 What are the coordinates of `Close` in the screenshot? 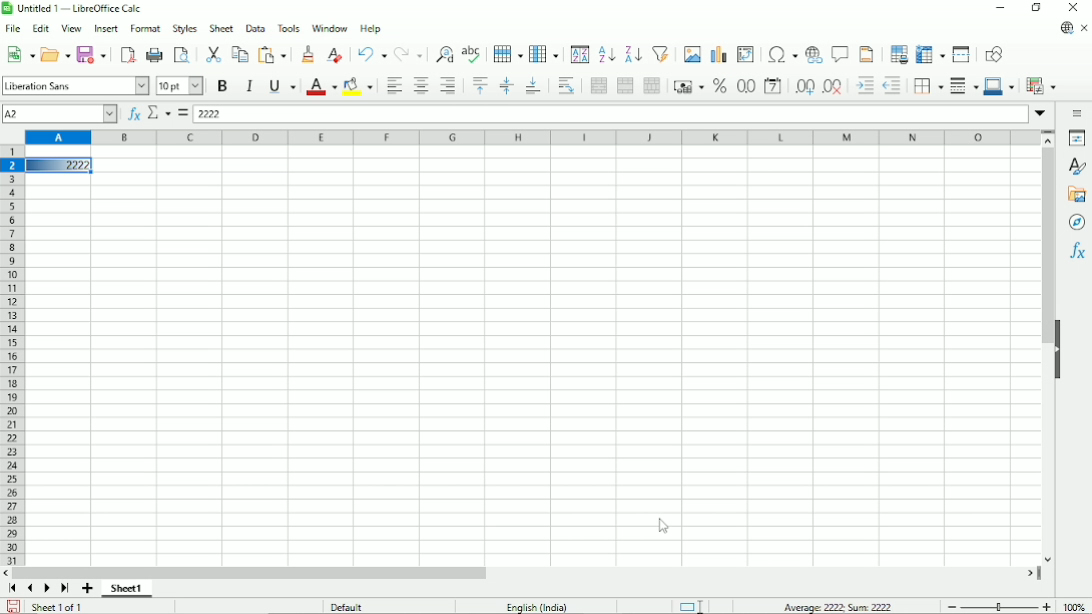 It's located at (1073, 8).